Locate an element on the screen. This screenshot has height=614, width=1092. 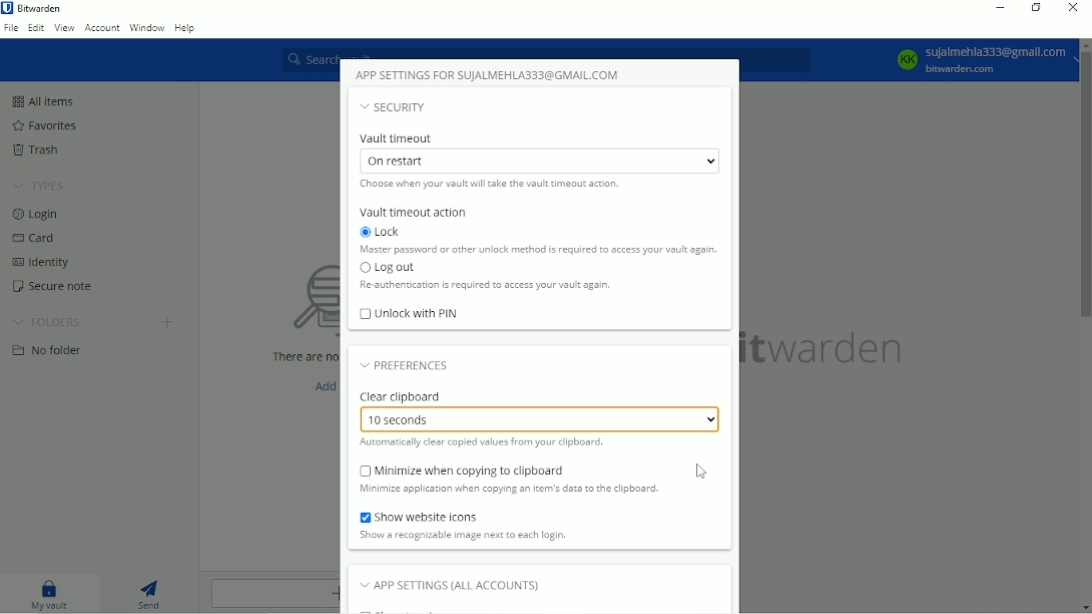
Account is located at coordinates (103, 28).